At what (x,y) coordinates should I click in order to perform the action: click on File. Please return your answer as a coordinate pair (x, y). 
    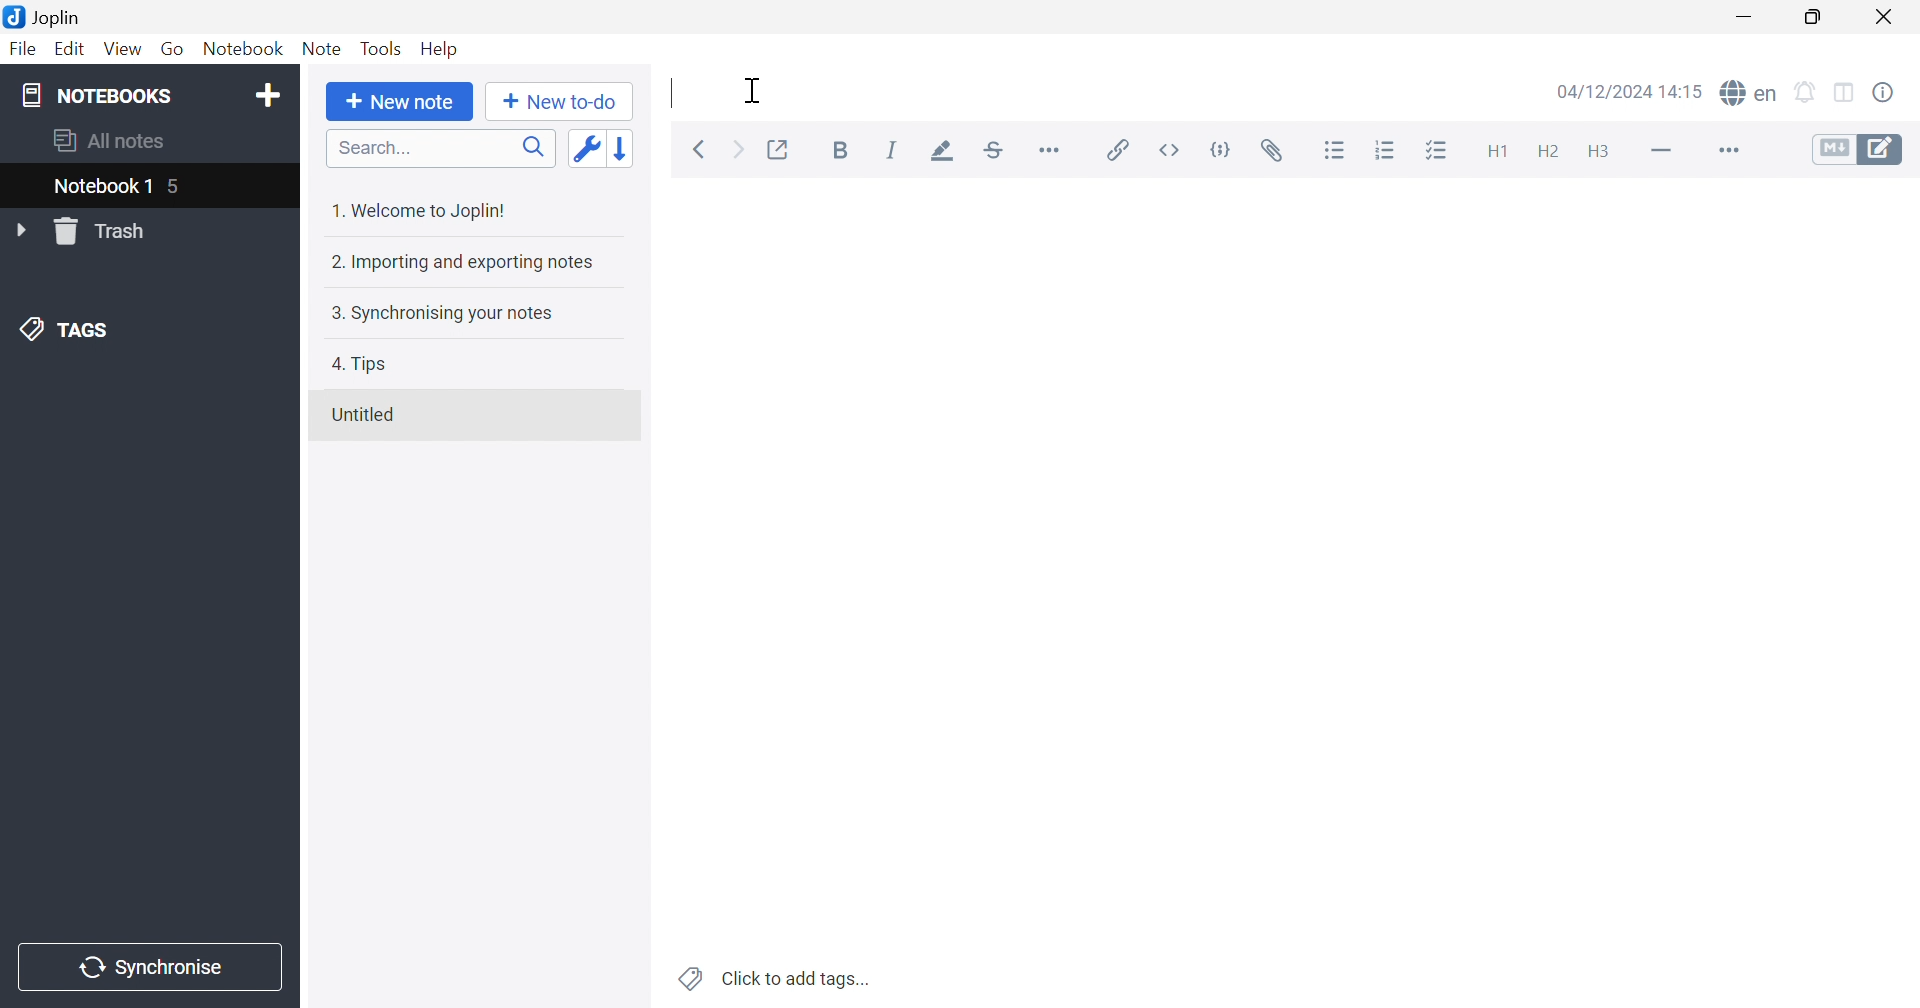
    Looking at the image, I should click on (24, 49).